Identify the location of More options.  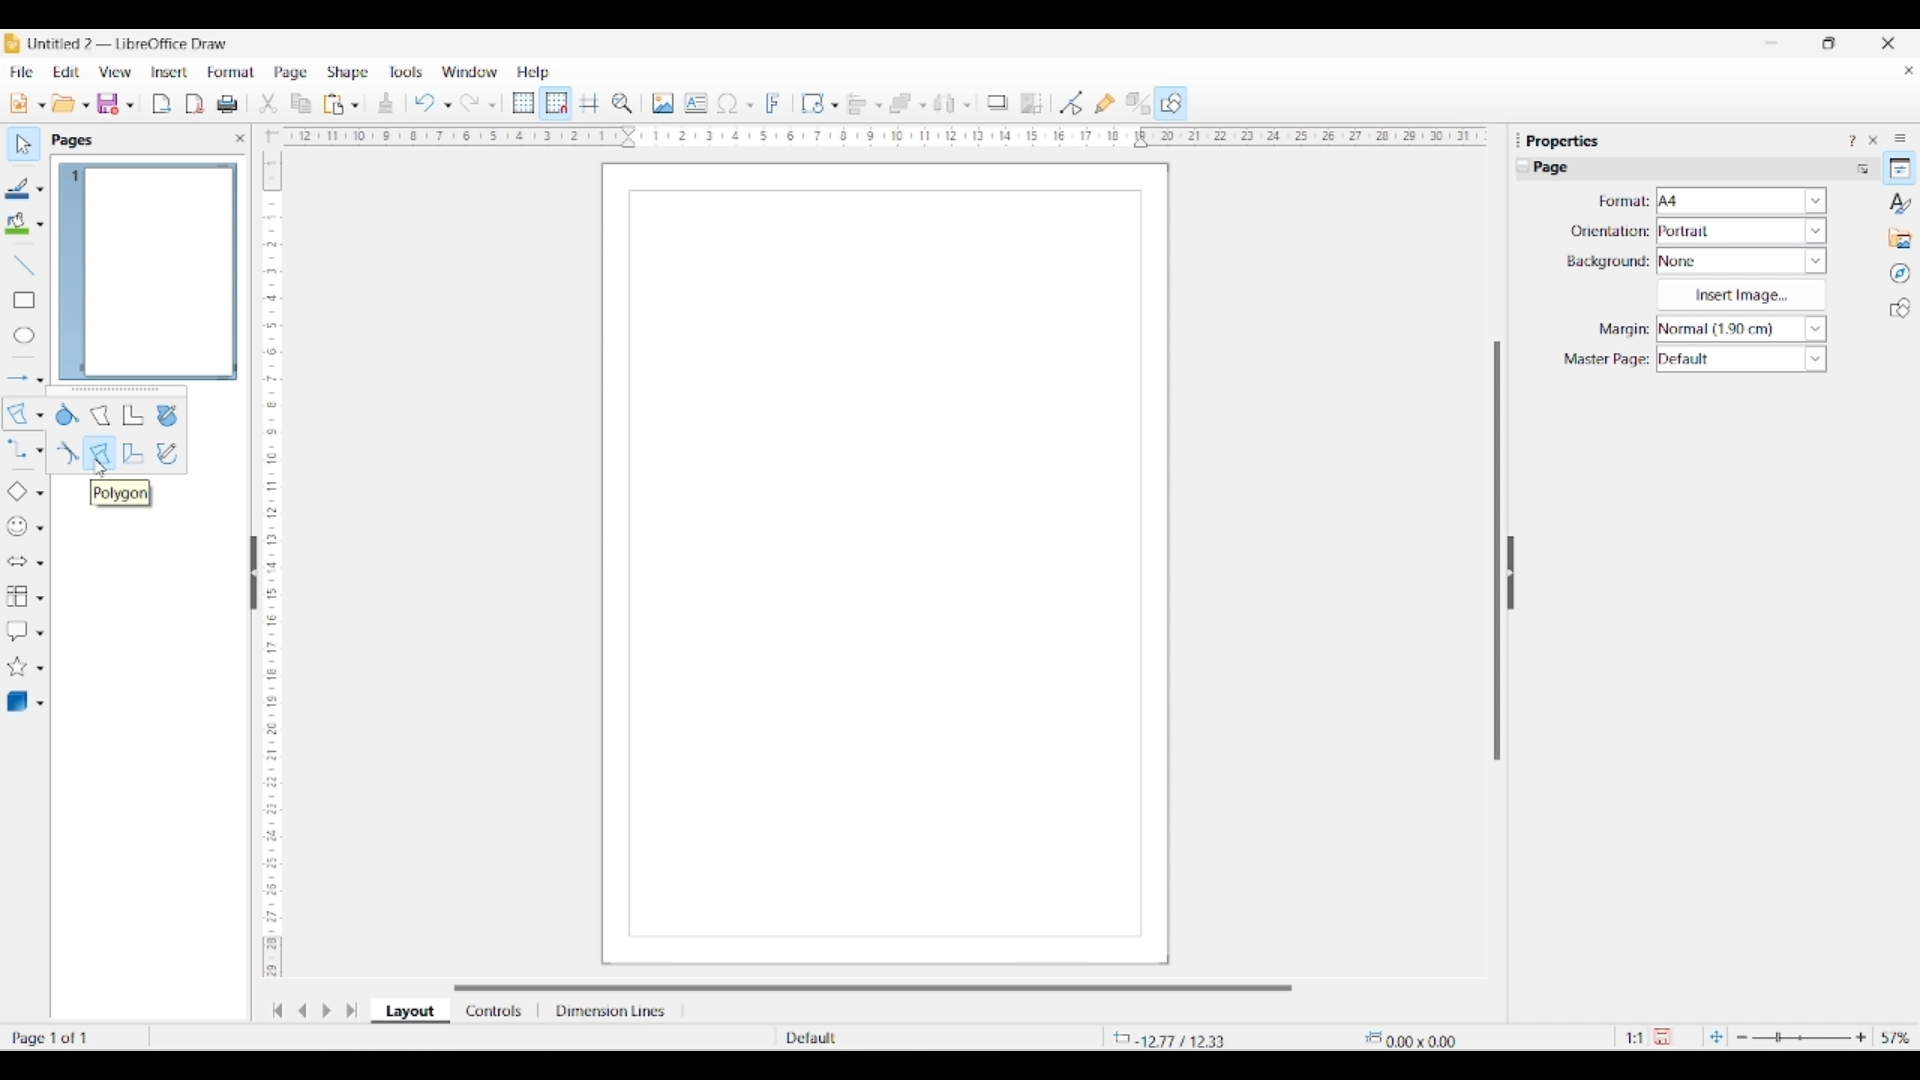
(1862, 168).